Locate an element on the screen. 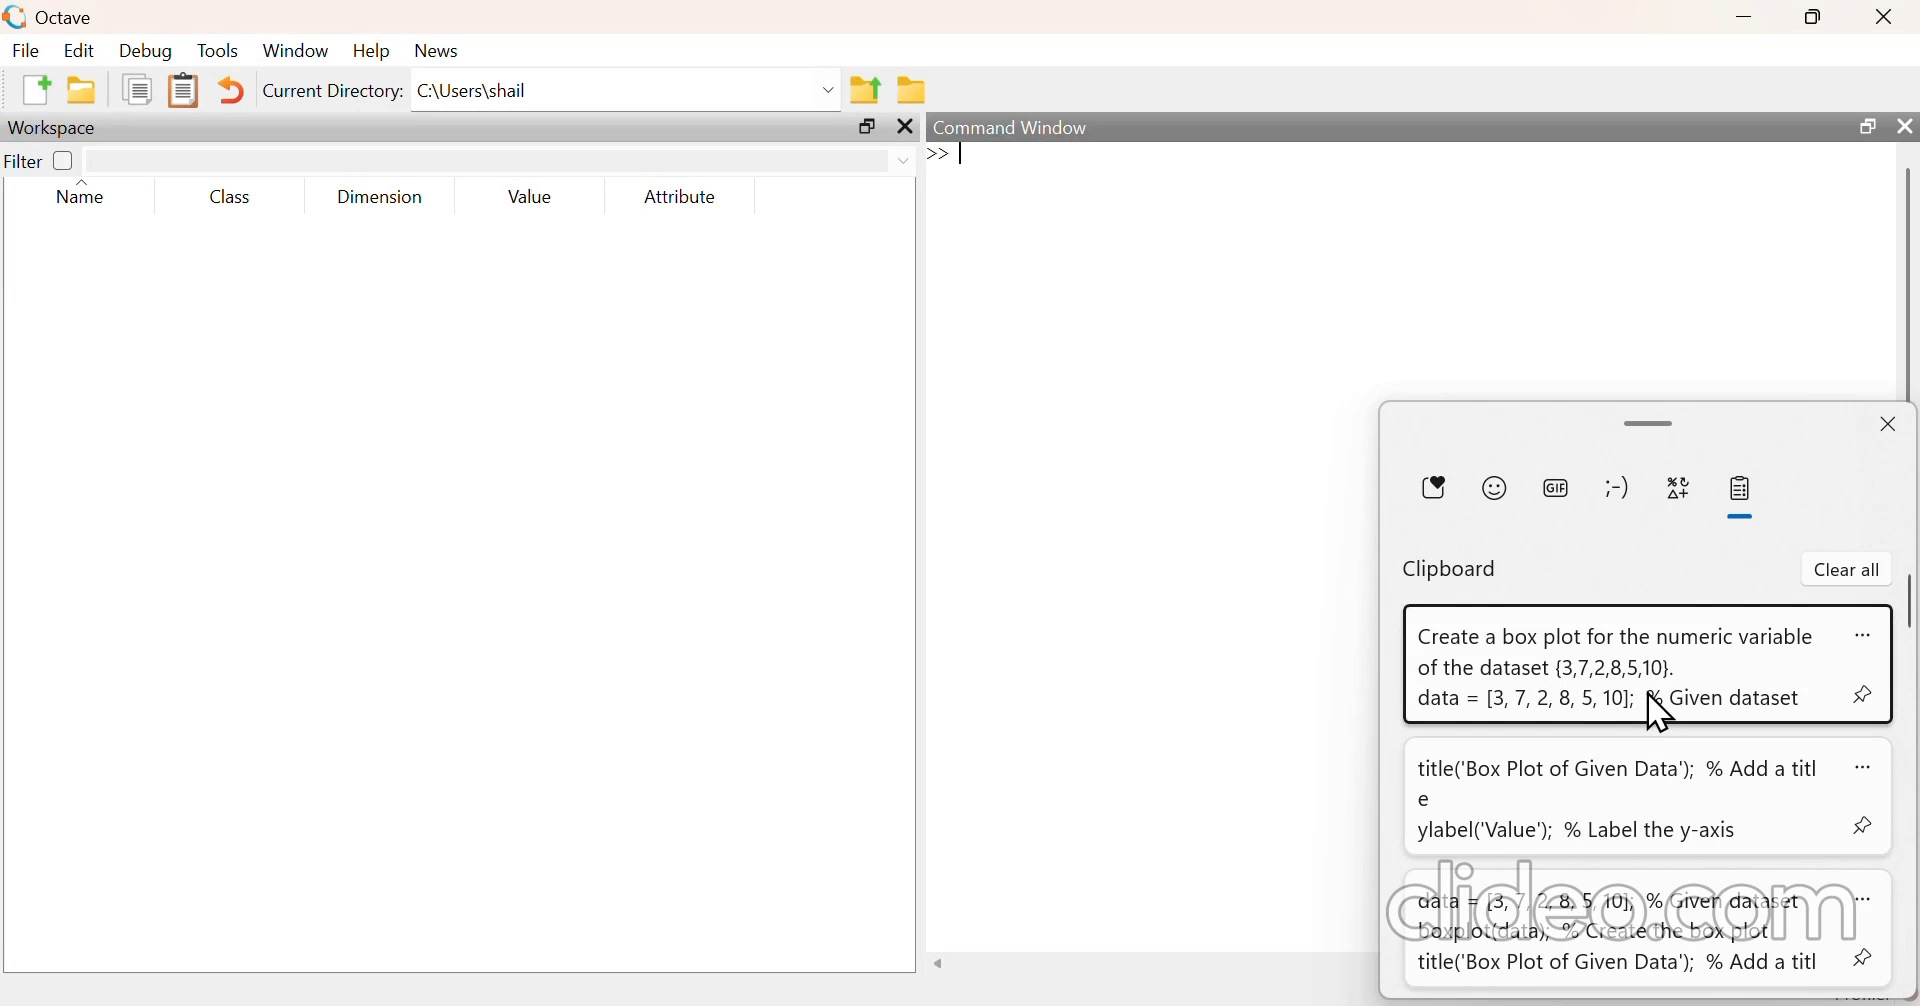 This screenshot has width=1920, height=1006. filter is located at coordinates (41, 160).